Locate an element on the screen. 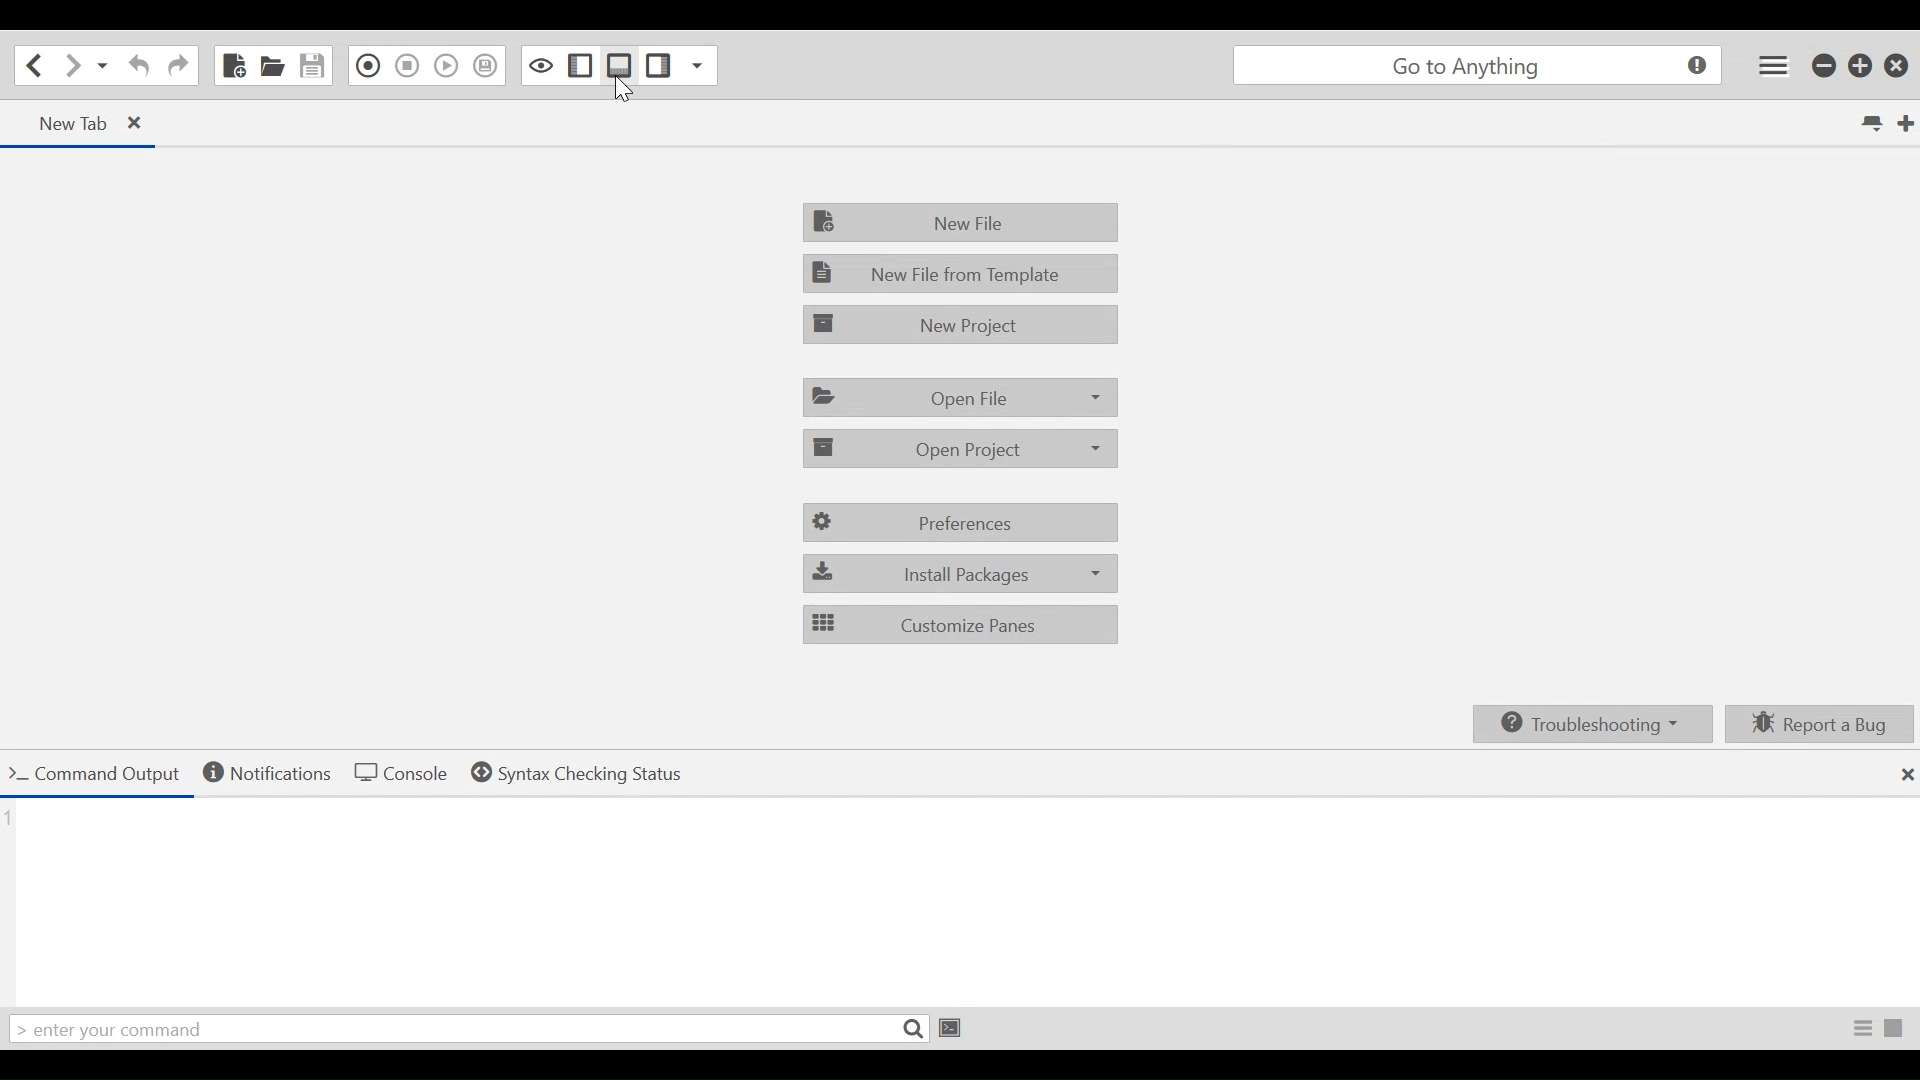 Image resolution: width=1920 pixels, height=1080 pixels. Minimize is located at coordinates (1825, 66).